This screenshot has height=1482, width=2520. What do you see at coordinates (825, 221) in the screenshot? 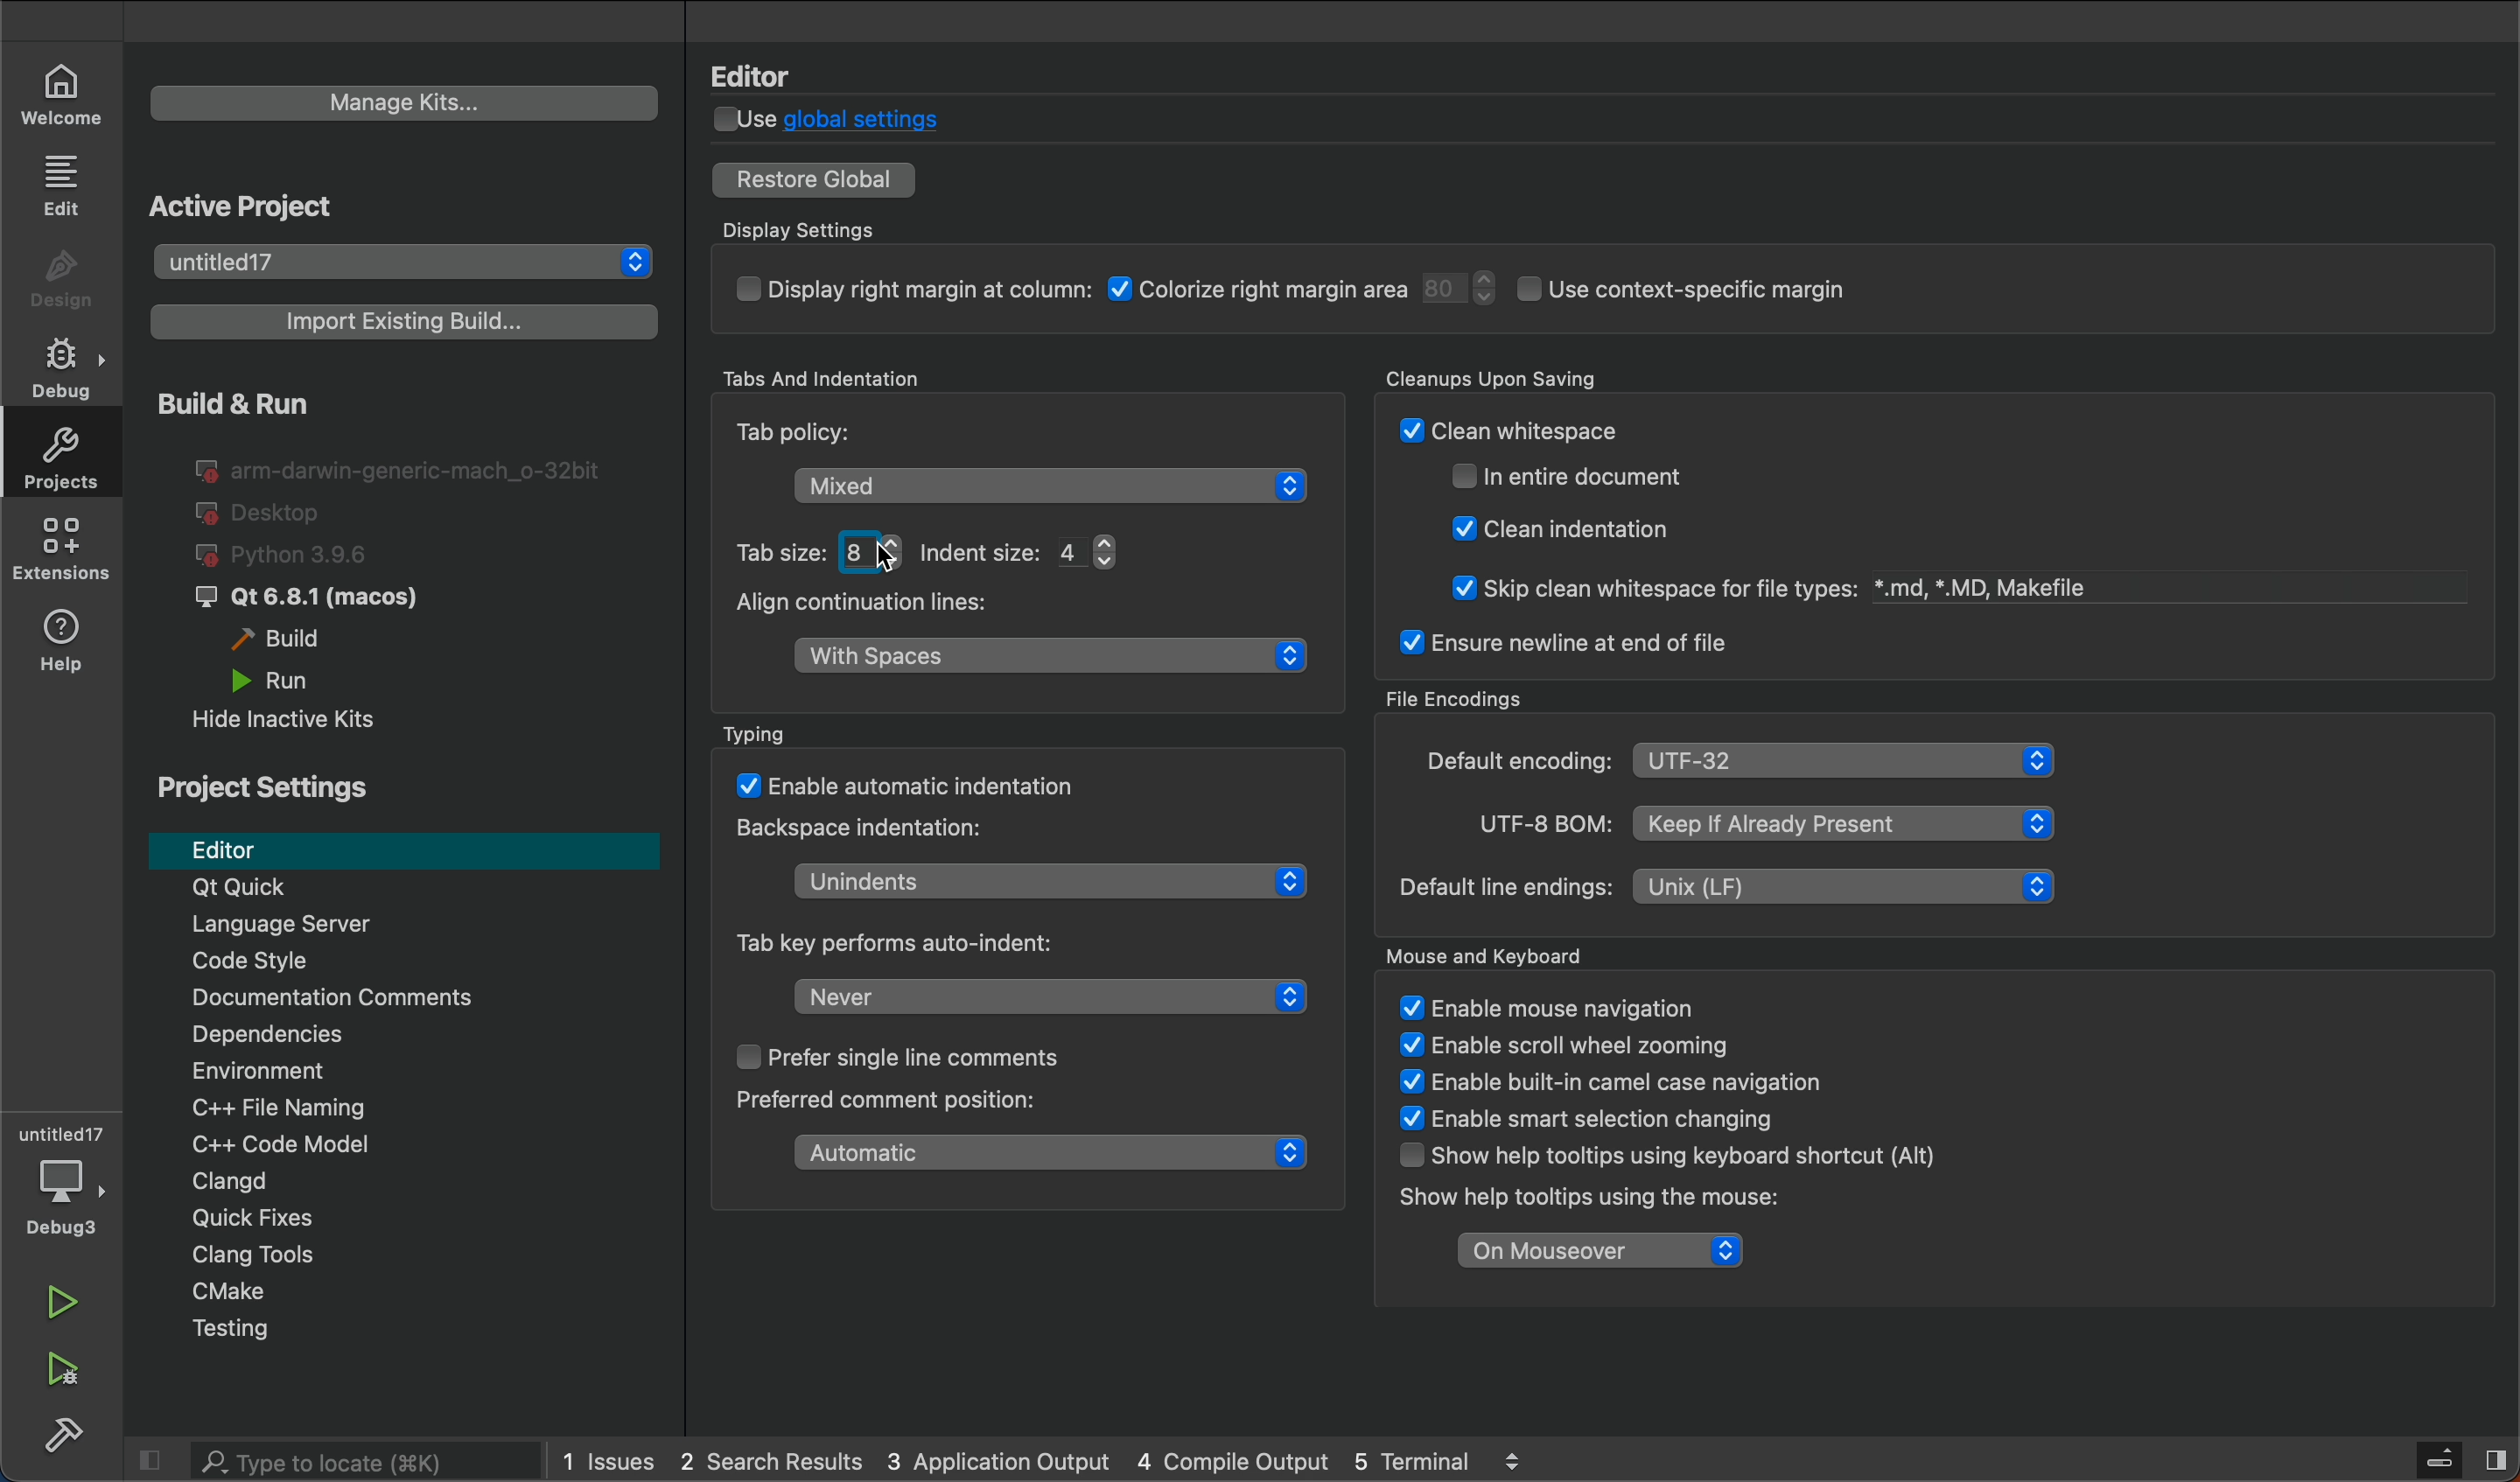
I see `Display Settings ` at bounding box center [825, 221].